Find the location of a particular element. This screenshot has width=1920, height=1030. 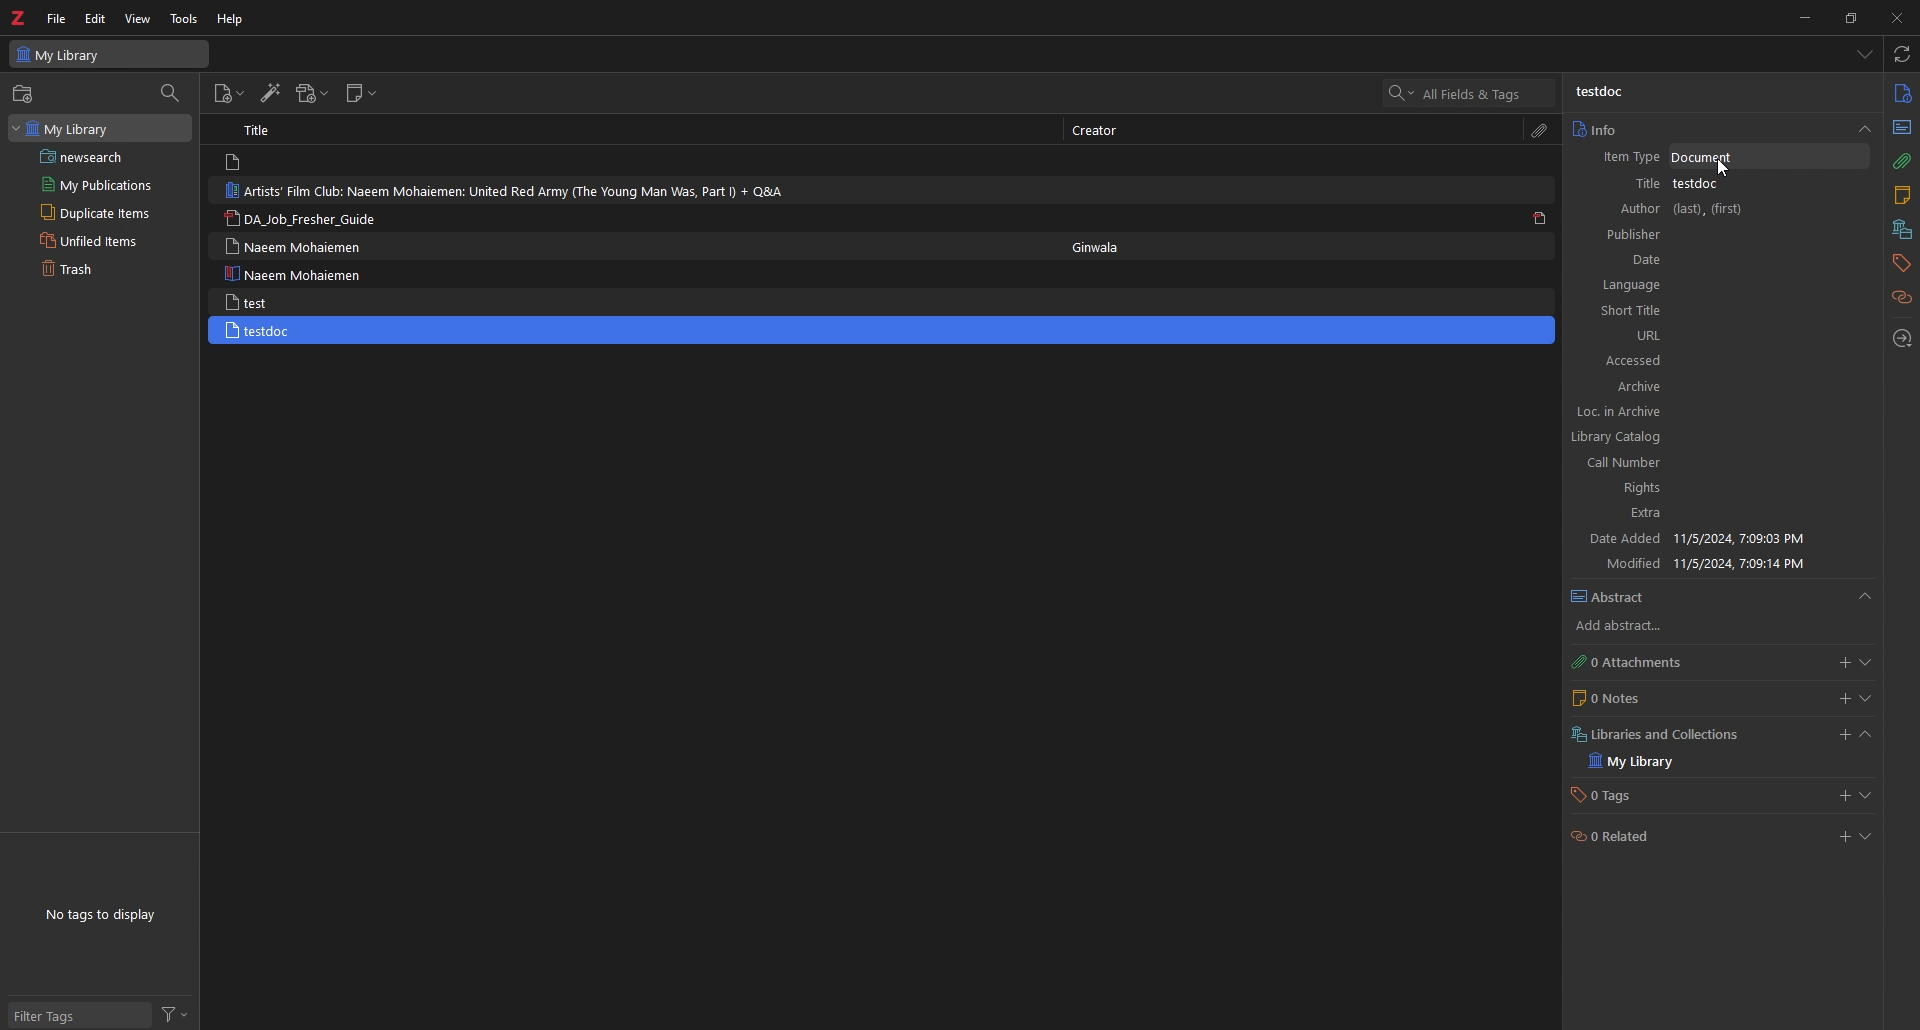

libraries and collection is located at coordinates (1902, 231).